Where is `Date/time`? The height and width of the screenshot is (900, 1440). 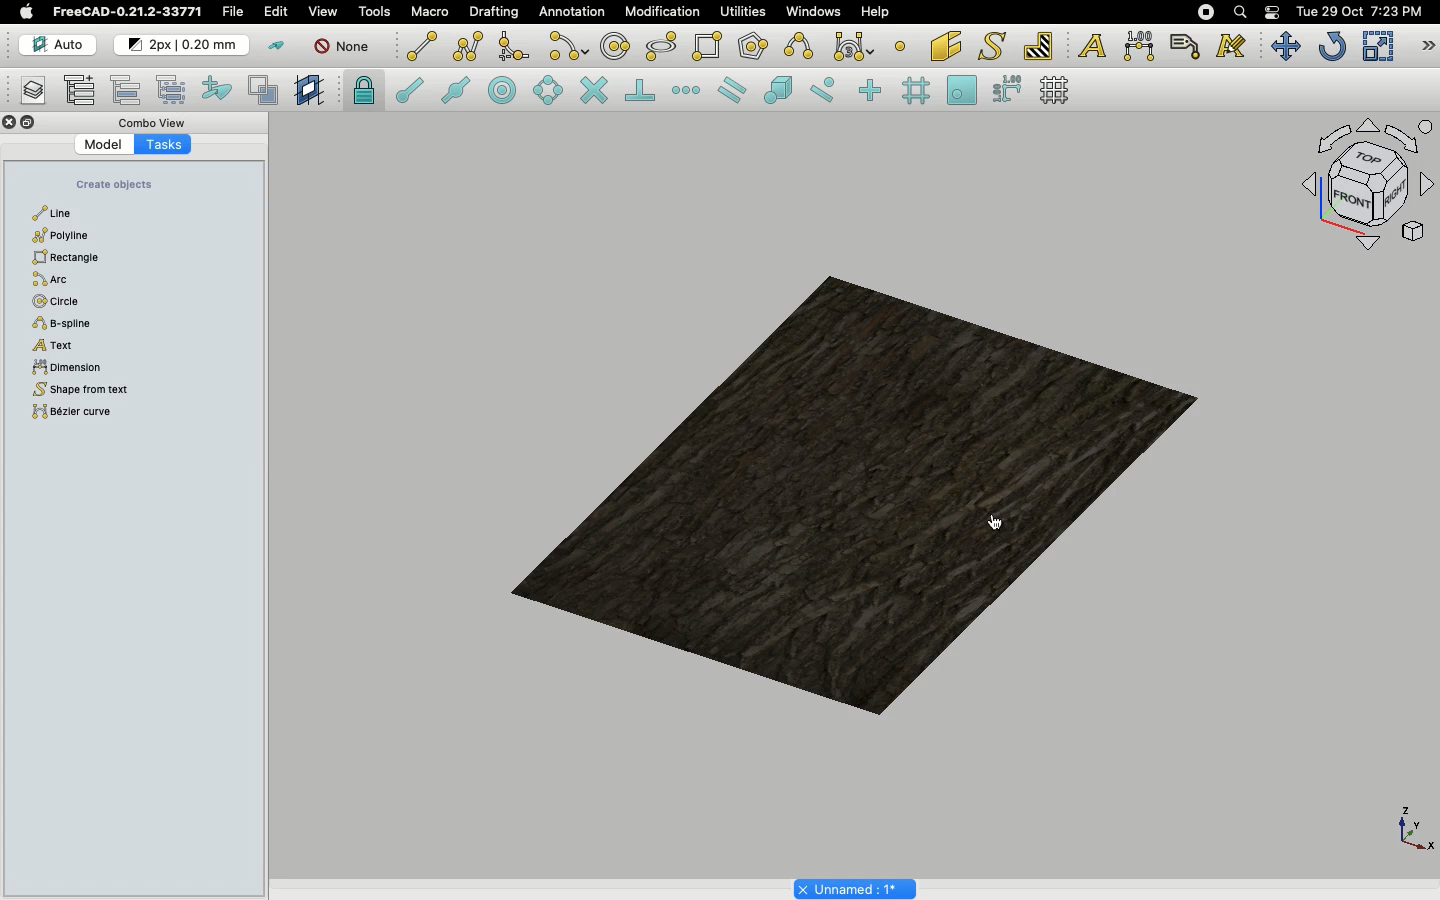
Date/time is located at coordinates (1360, 12).